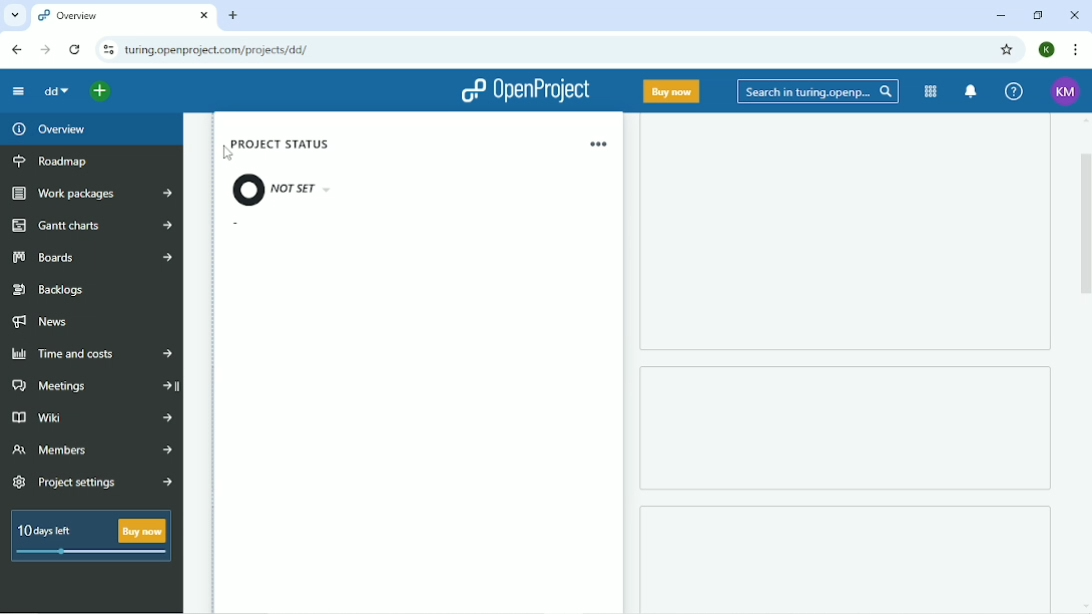 Image resolution: width=1092 pixels, height=614 pixels. I want to click on Back, so click(17, 49).